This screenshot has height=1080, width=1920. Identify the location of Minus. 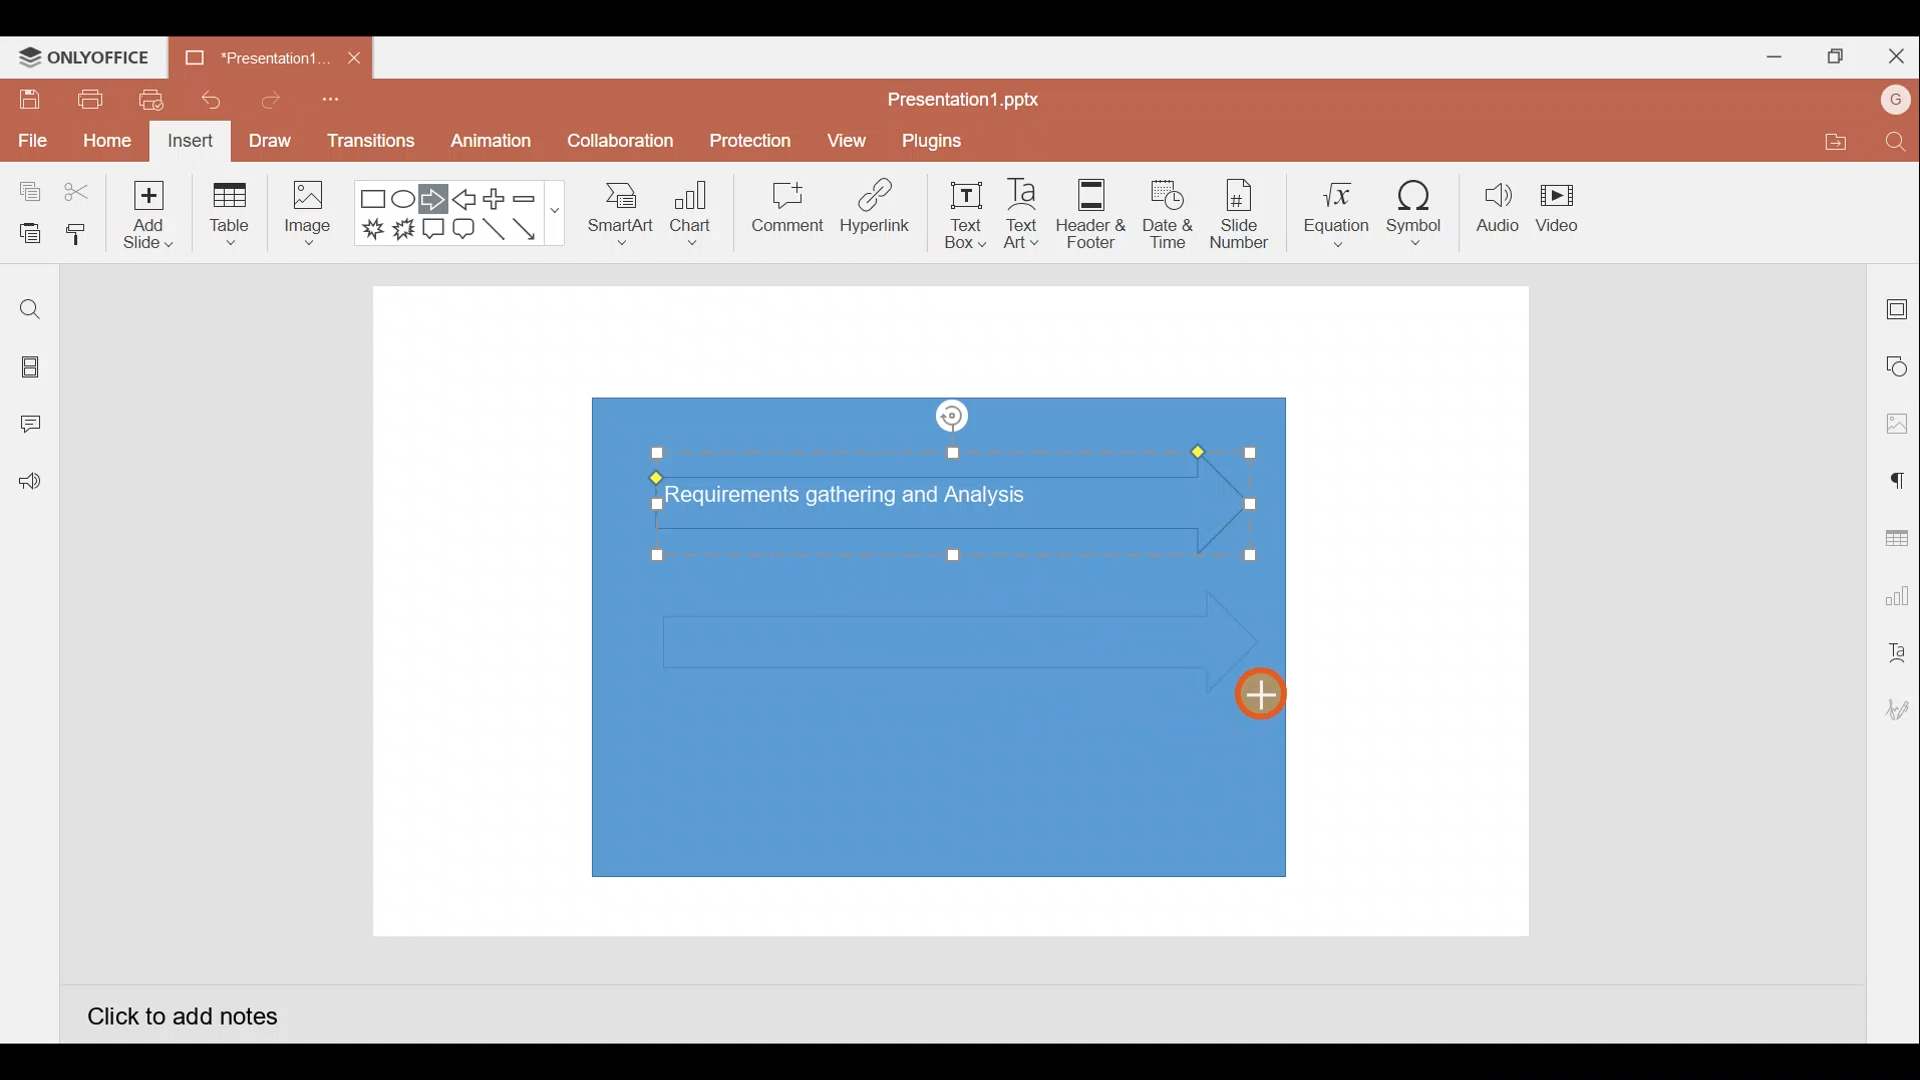
(535, 197).